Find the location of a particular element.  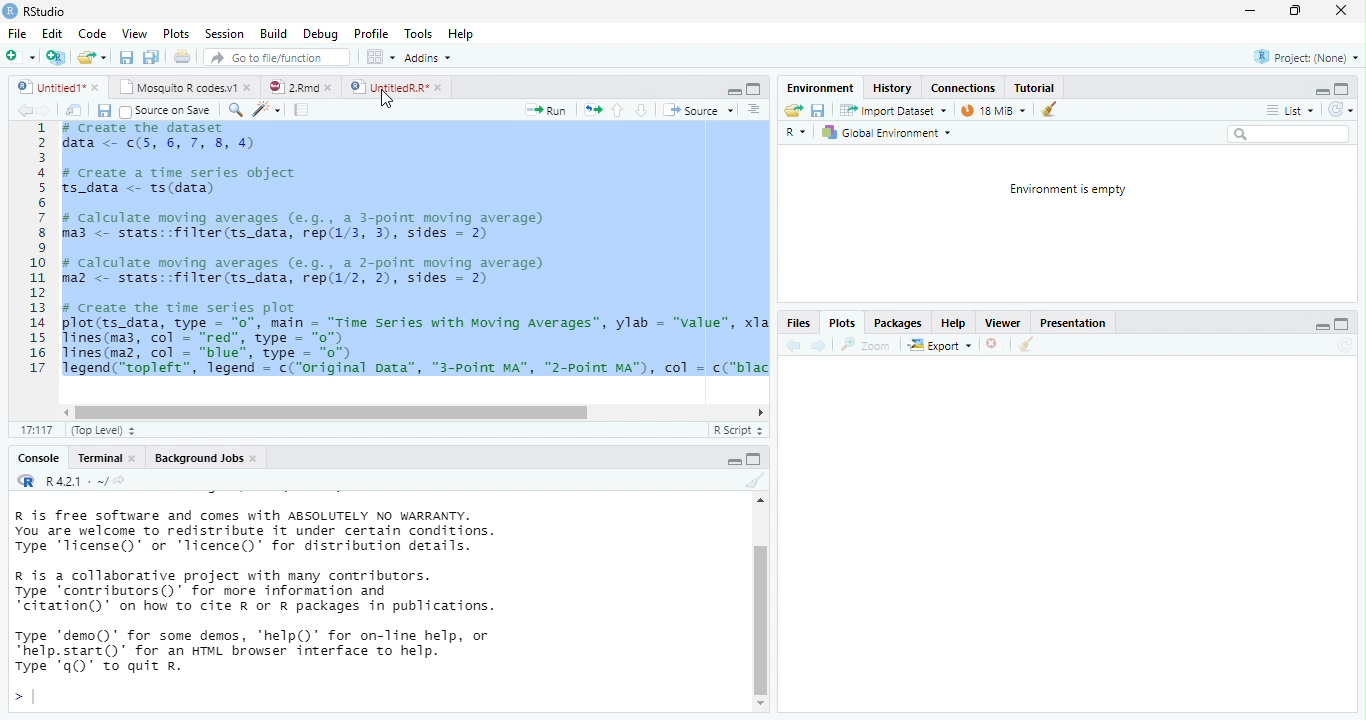

Refresh is located at coordinates (1341, 110).